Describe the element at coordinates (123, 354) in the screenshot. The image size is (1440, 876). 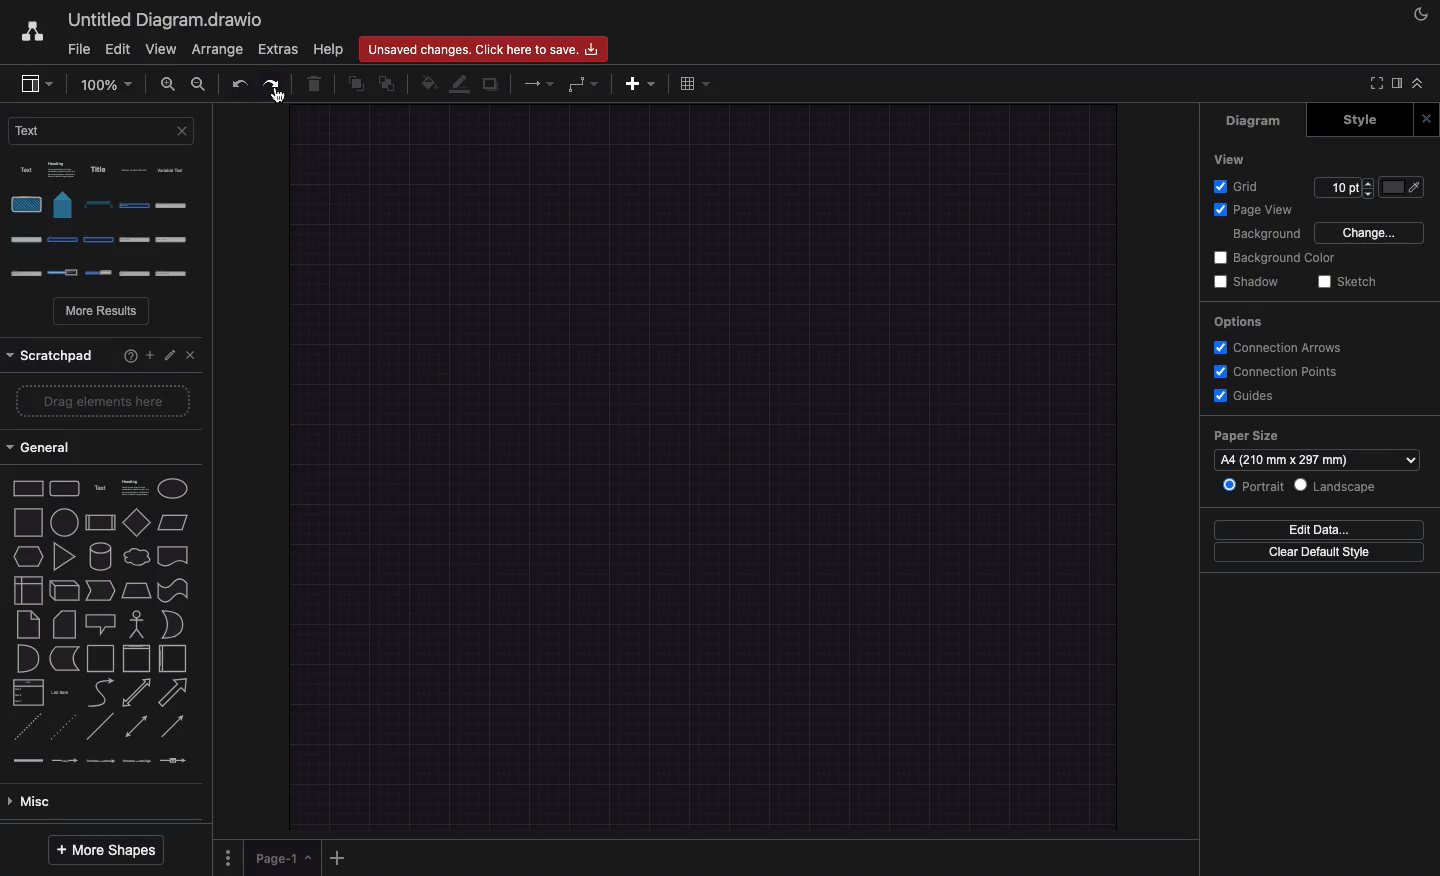
I see `Help` at that location.